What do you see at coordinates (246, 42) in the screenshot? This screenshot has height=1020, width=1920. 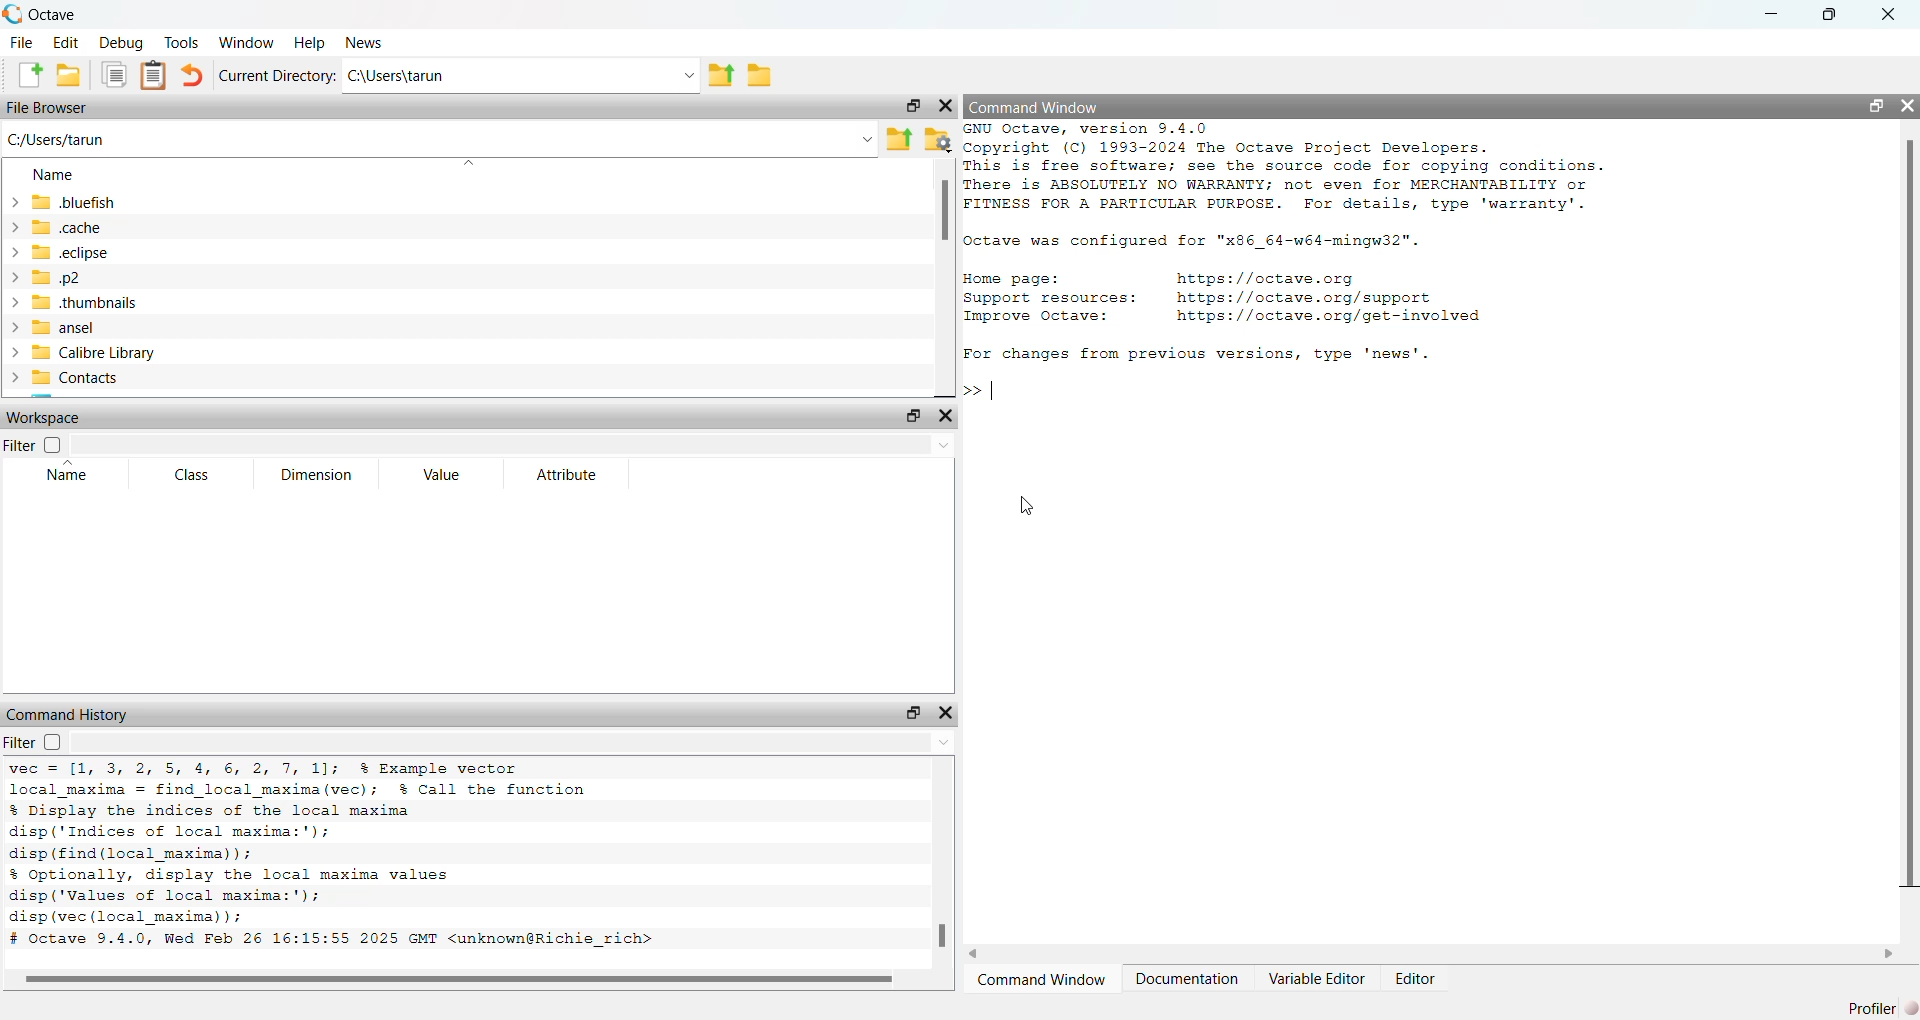 I see `Window` at bounding box center [246, 42].